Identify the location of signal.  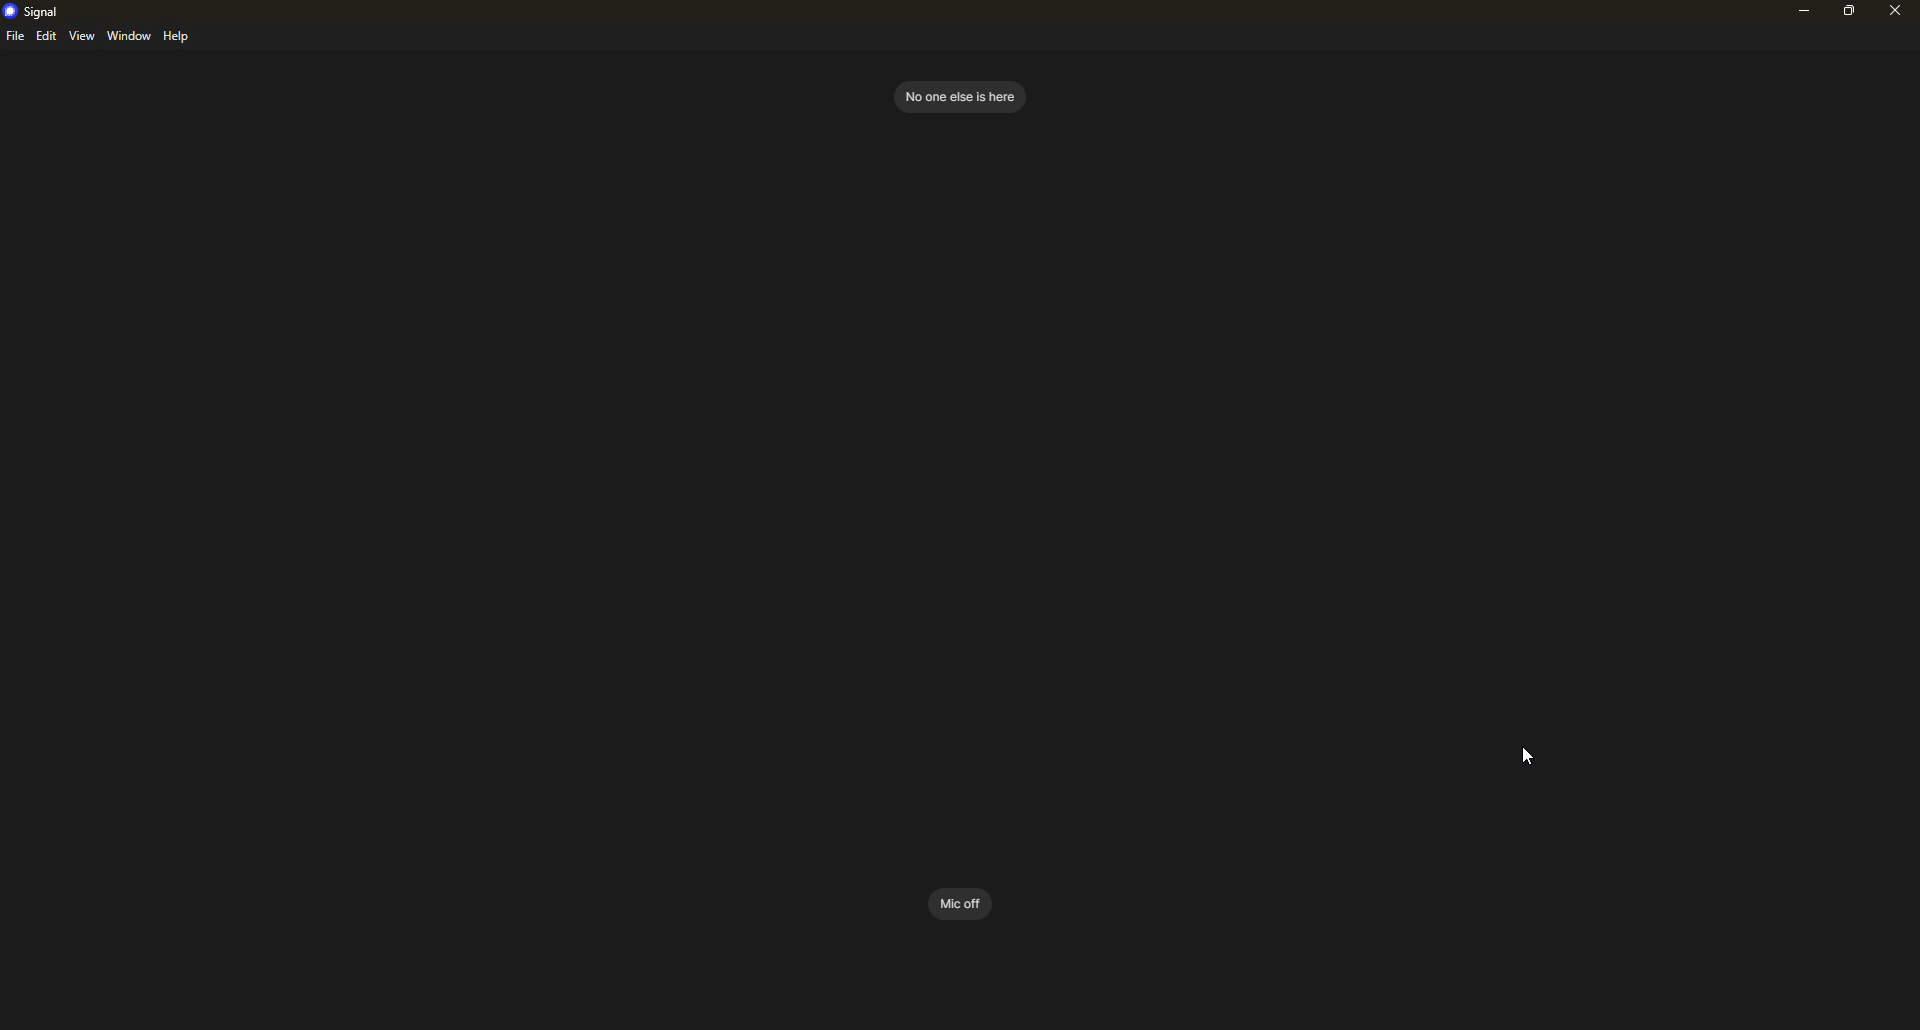
(34, 10).